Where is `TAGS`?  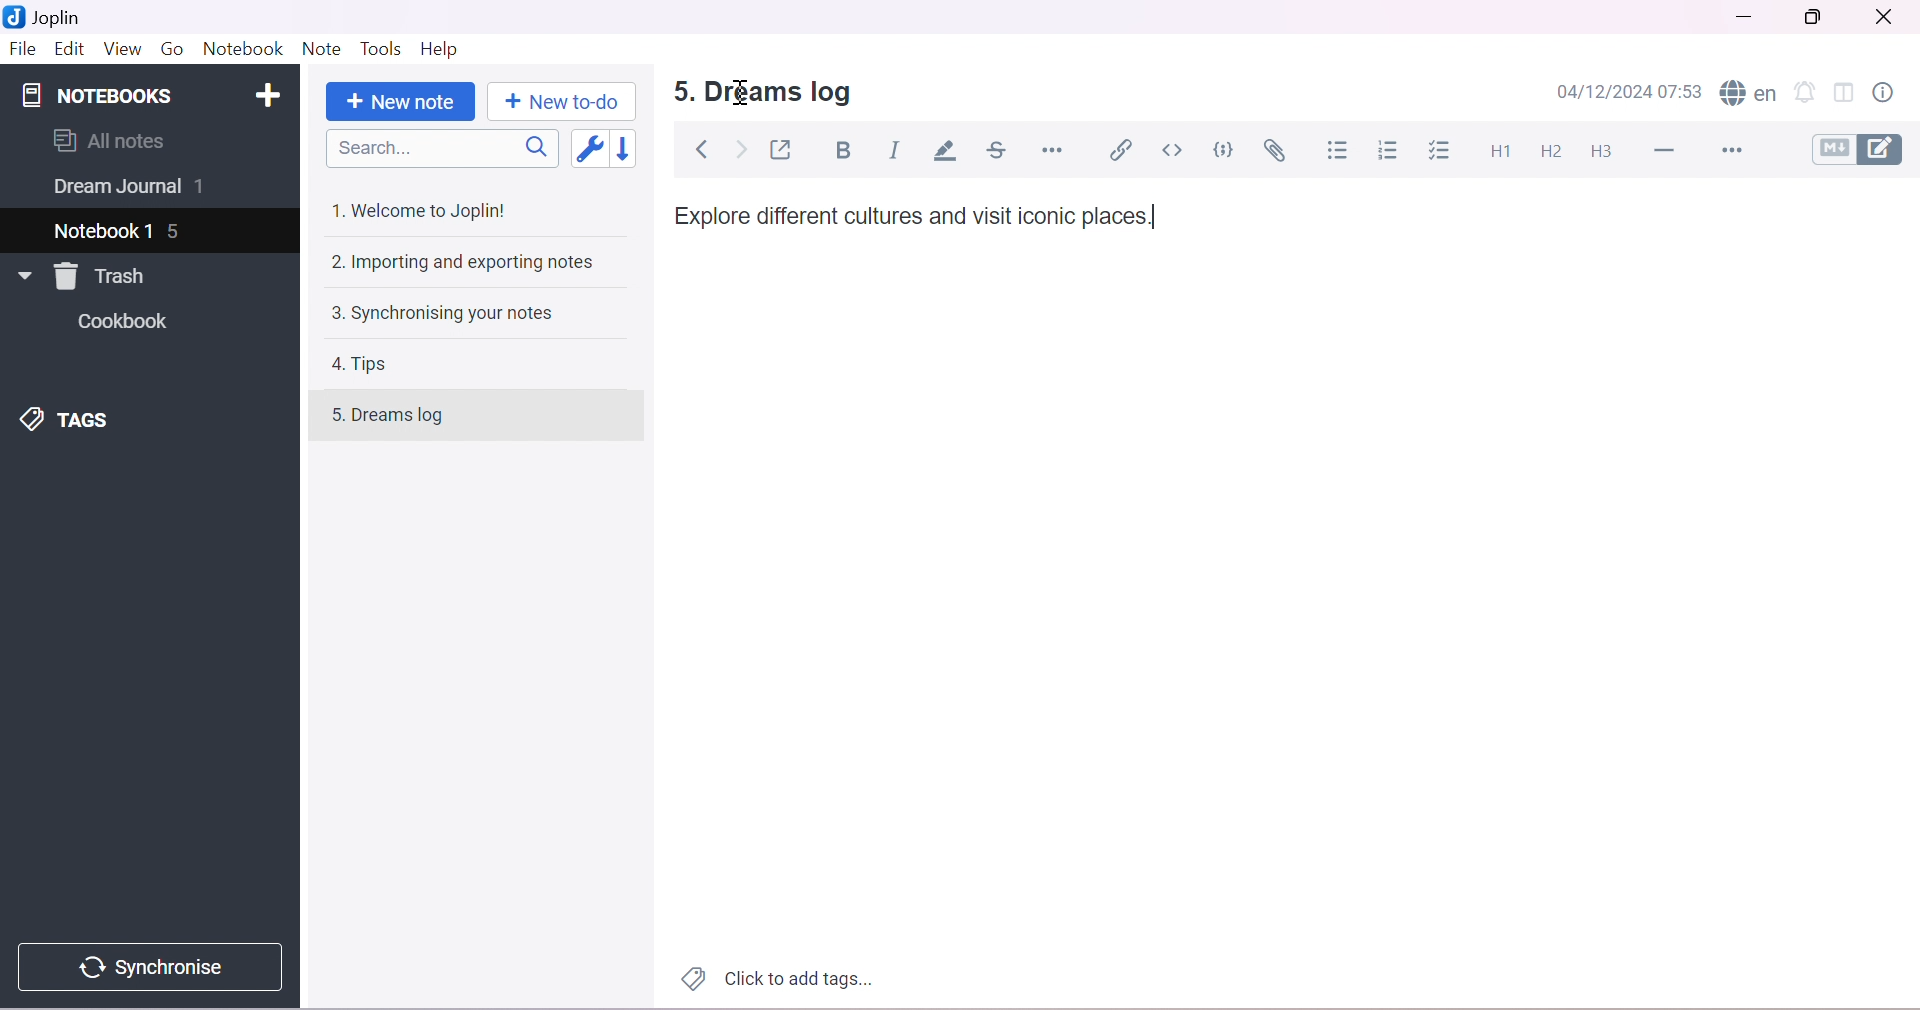 TAGS is located at coordinates (74, 418).